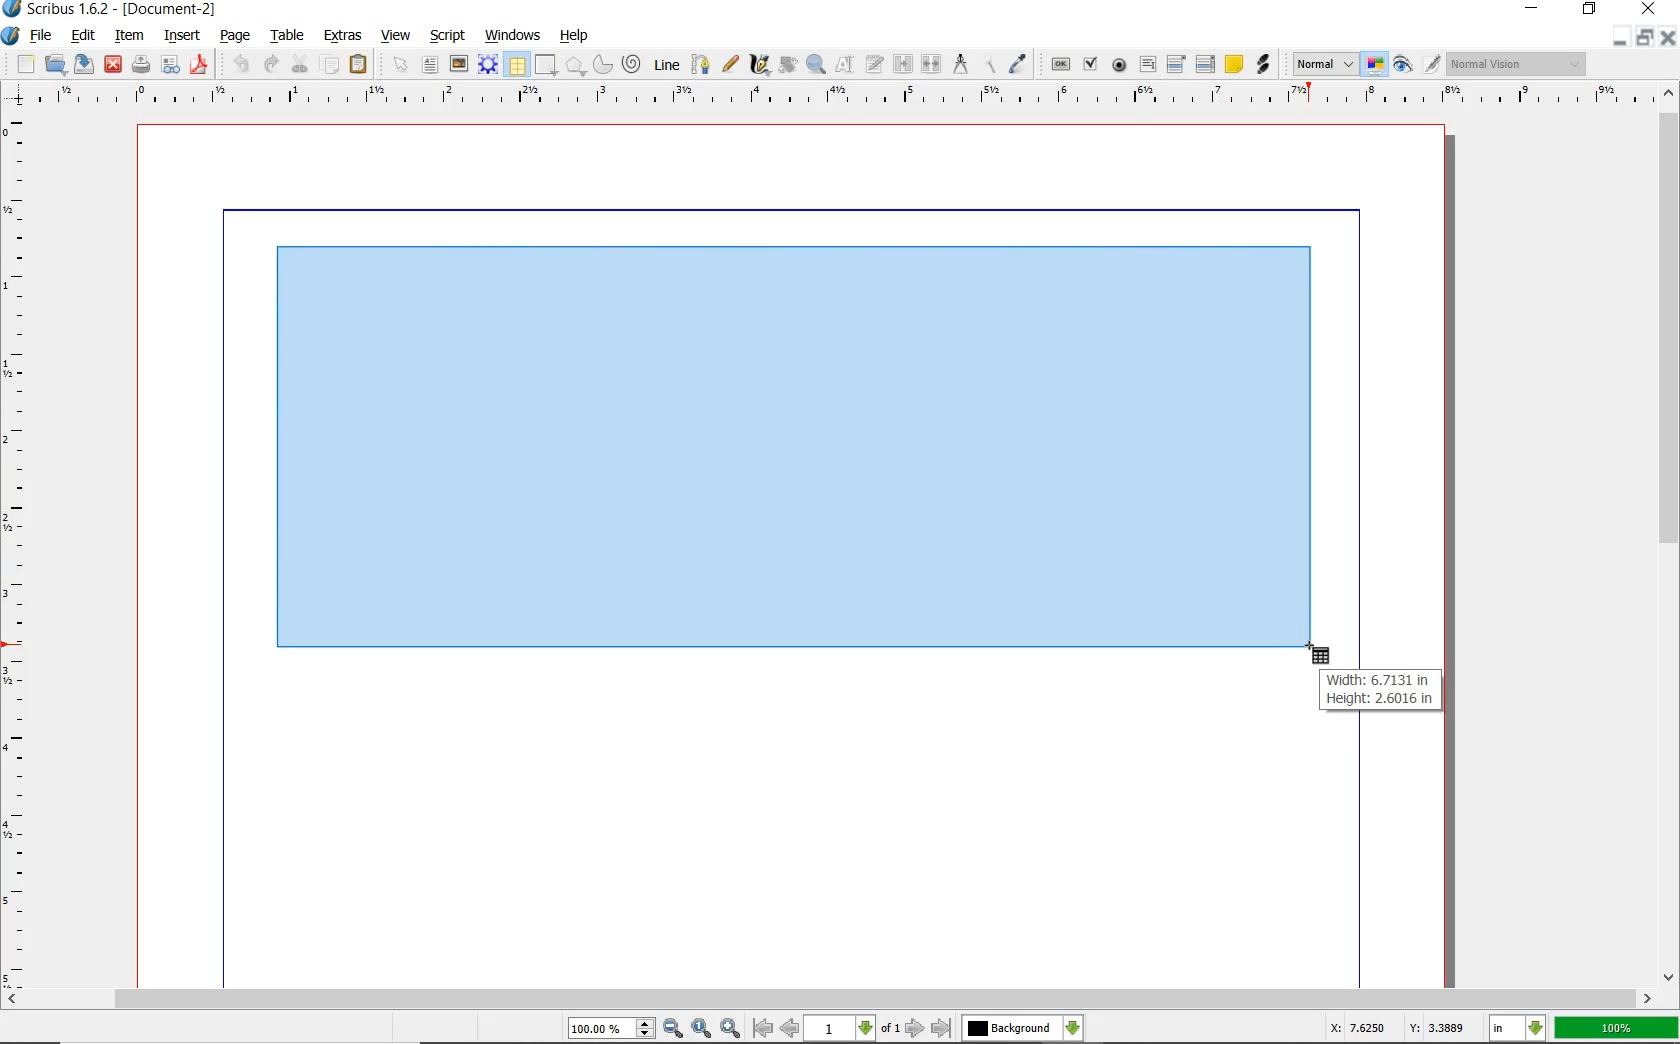  I want to click on preview mode, so click(1400, 66).